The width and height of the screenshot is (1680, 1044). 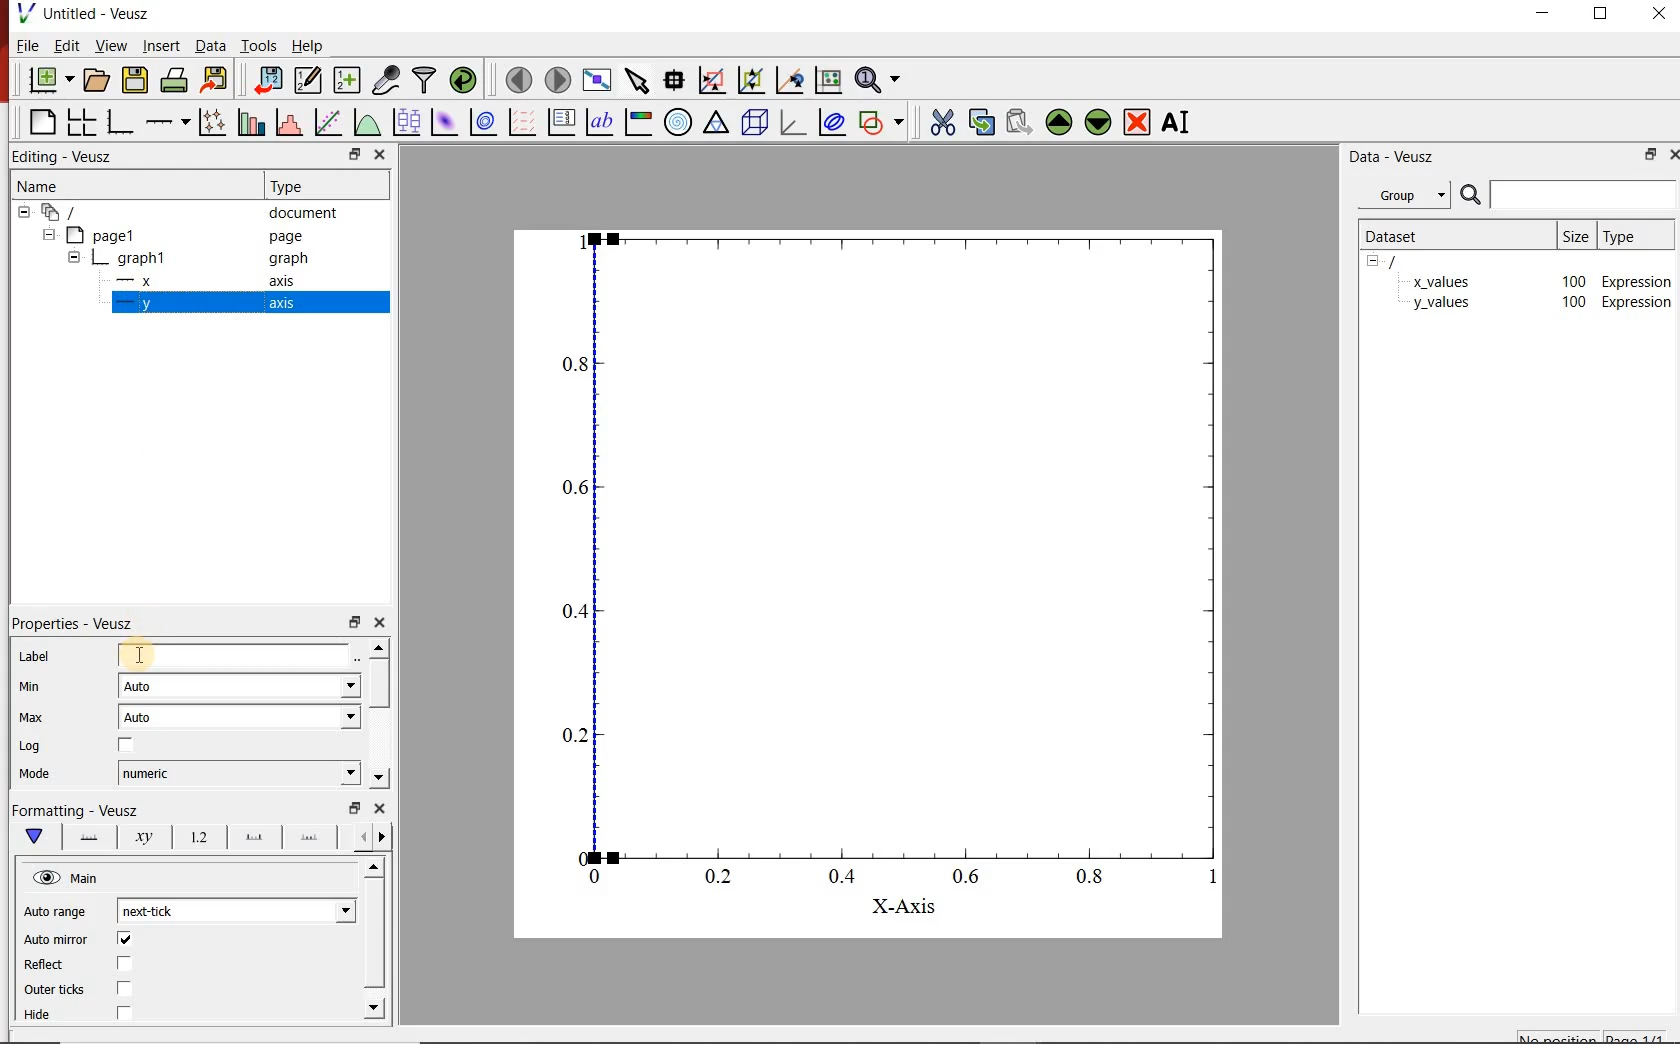 What do you see at coordinates (234, 655) in the screenshot?
I see `input label` at bounding box center [234, 655].